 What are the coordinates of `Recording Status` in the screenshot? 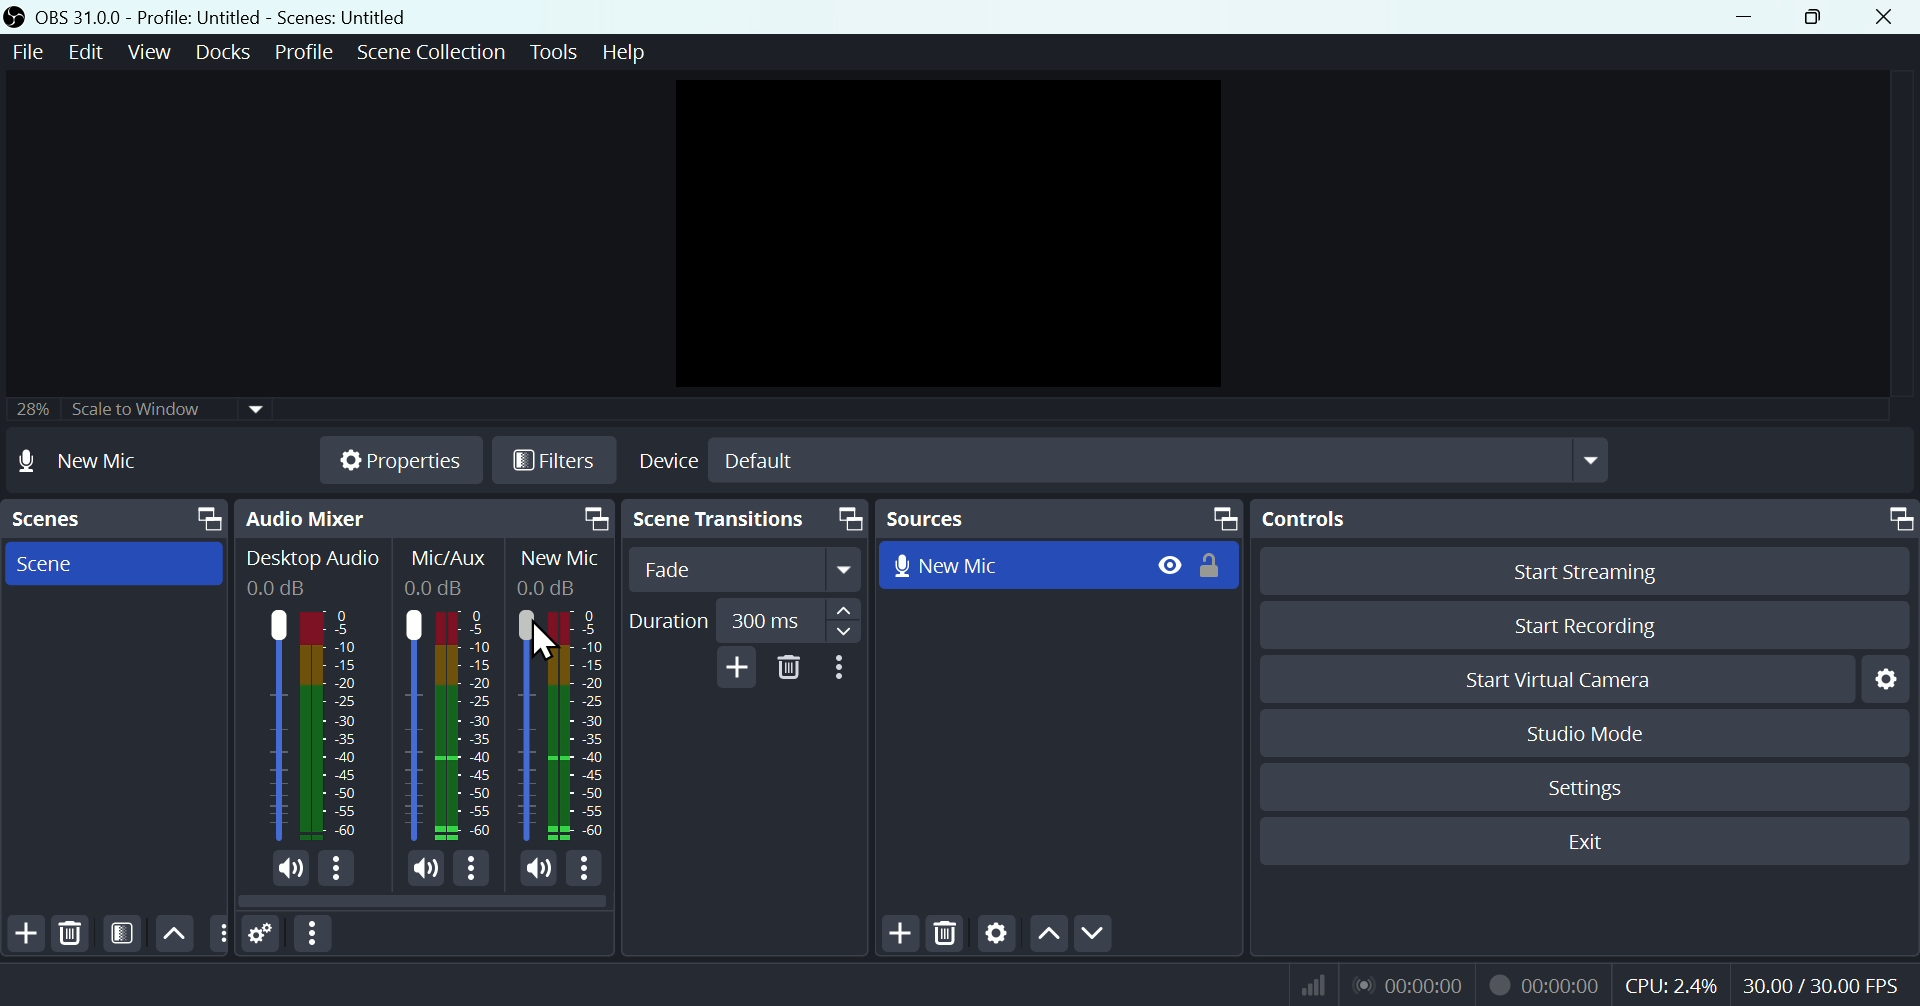 It's located at (1546, 984).